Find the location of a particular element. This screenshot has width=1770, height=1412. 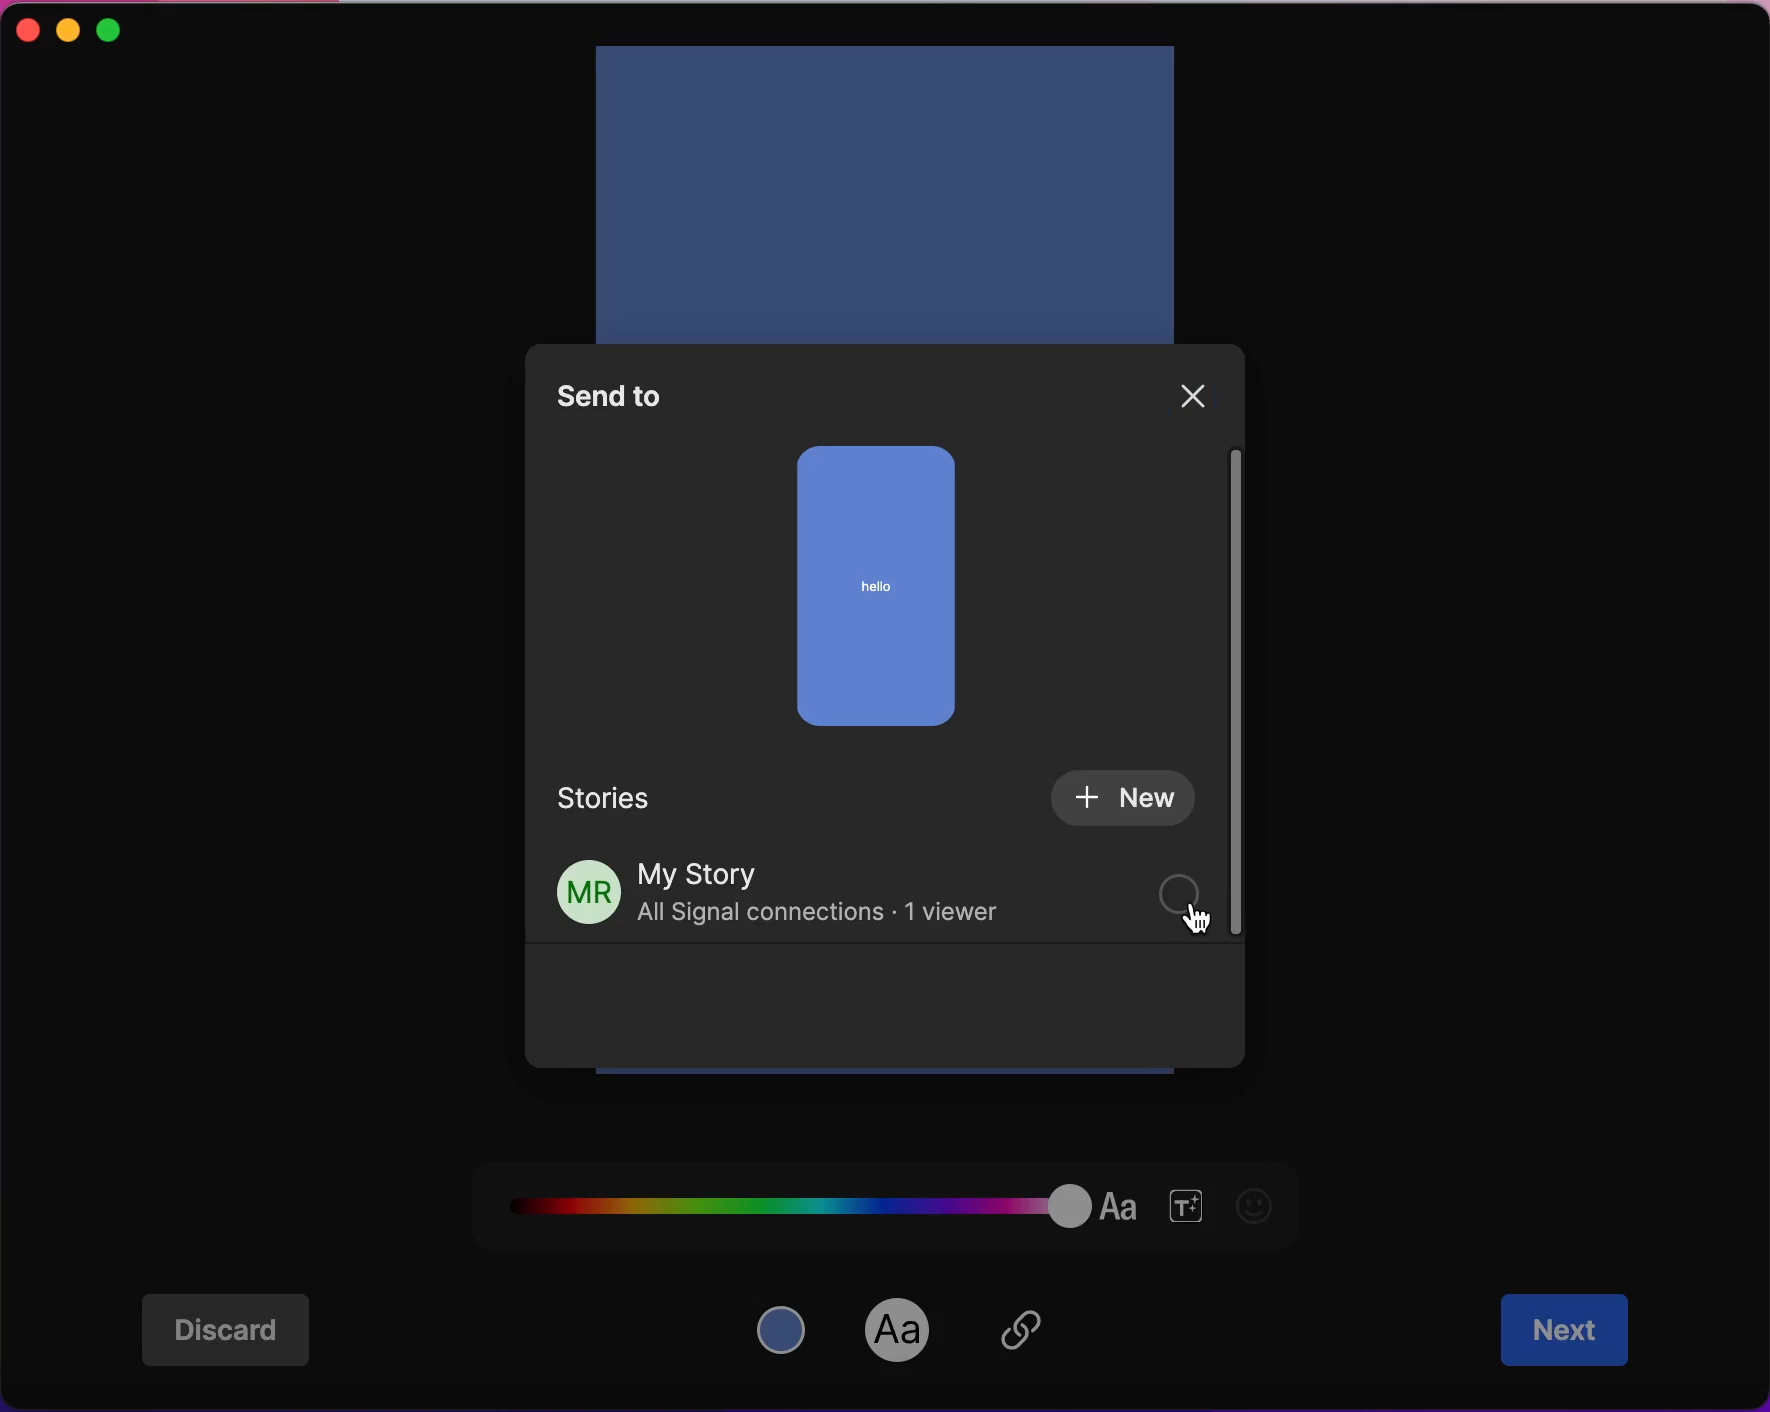

color is located at coordinates (787, 1327).